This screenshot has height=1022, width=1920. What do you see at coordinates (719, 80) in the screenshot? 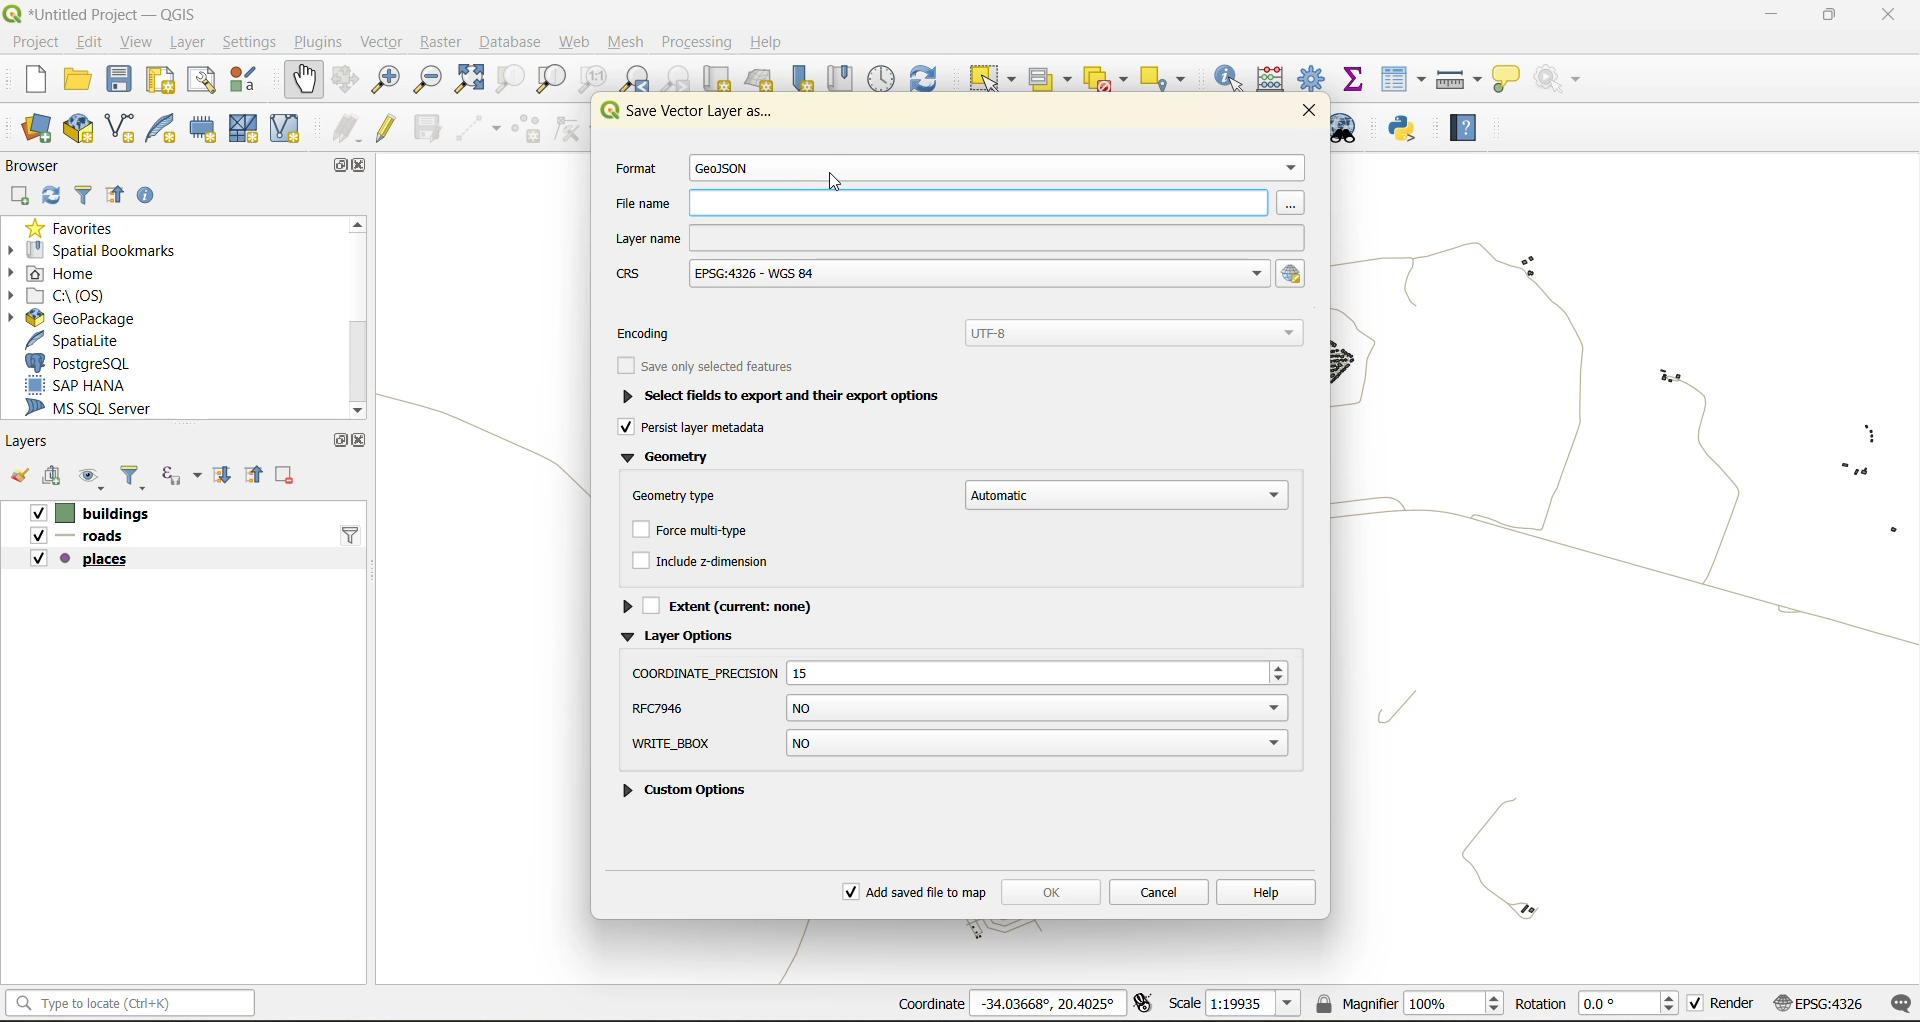
I see `new map view` at bounding box center [719, 80].